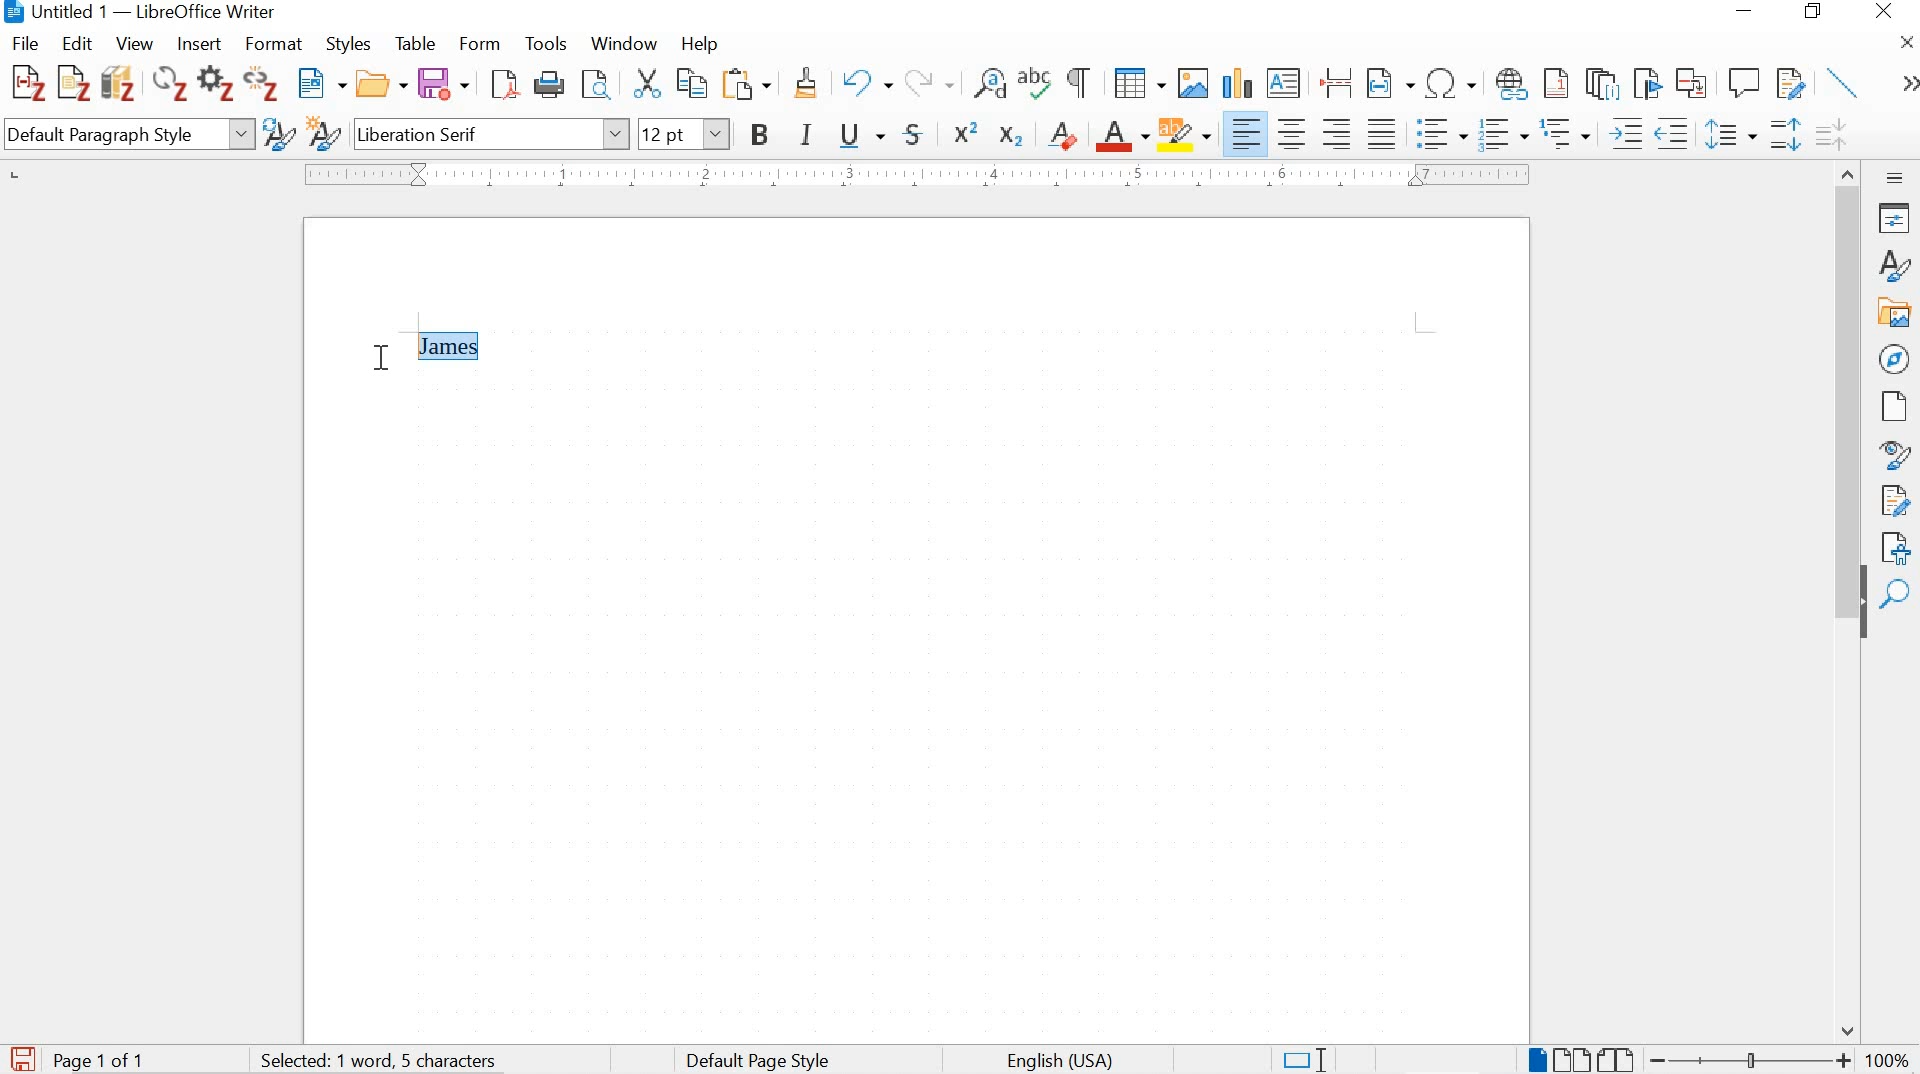 This screenshot has height=1074, width=1920. Describe the element at coordinates (1862, 613) in the screenshot. I see `hide sidebar` at that location.